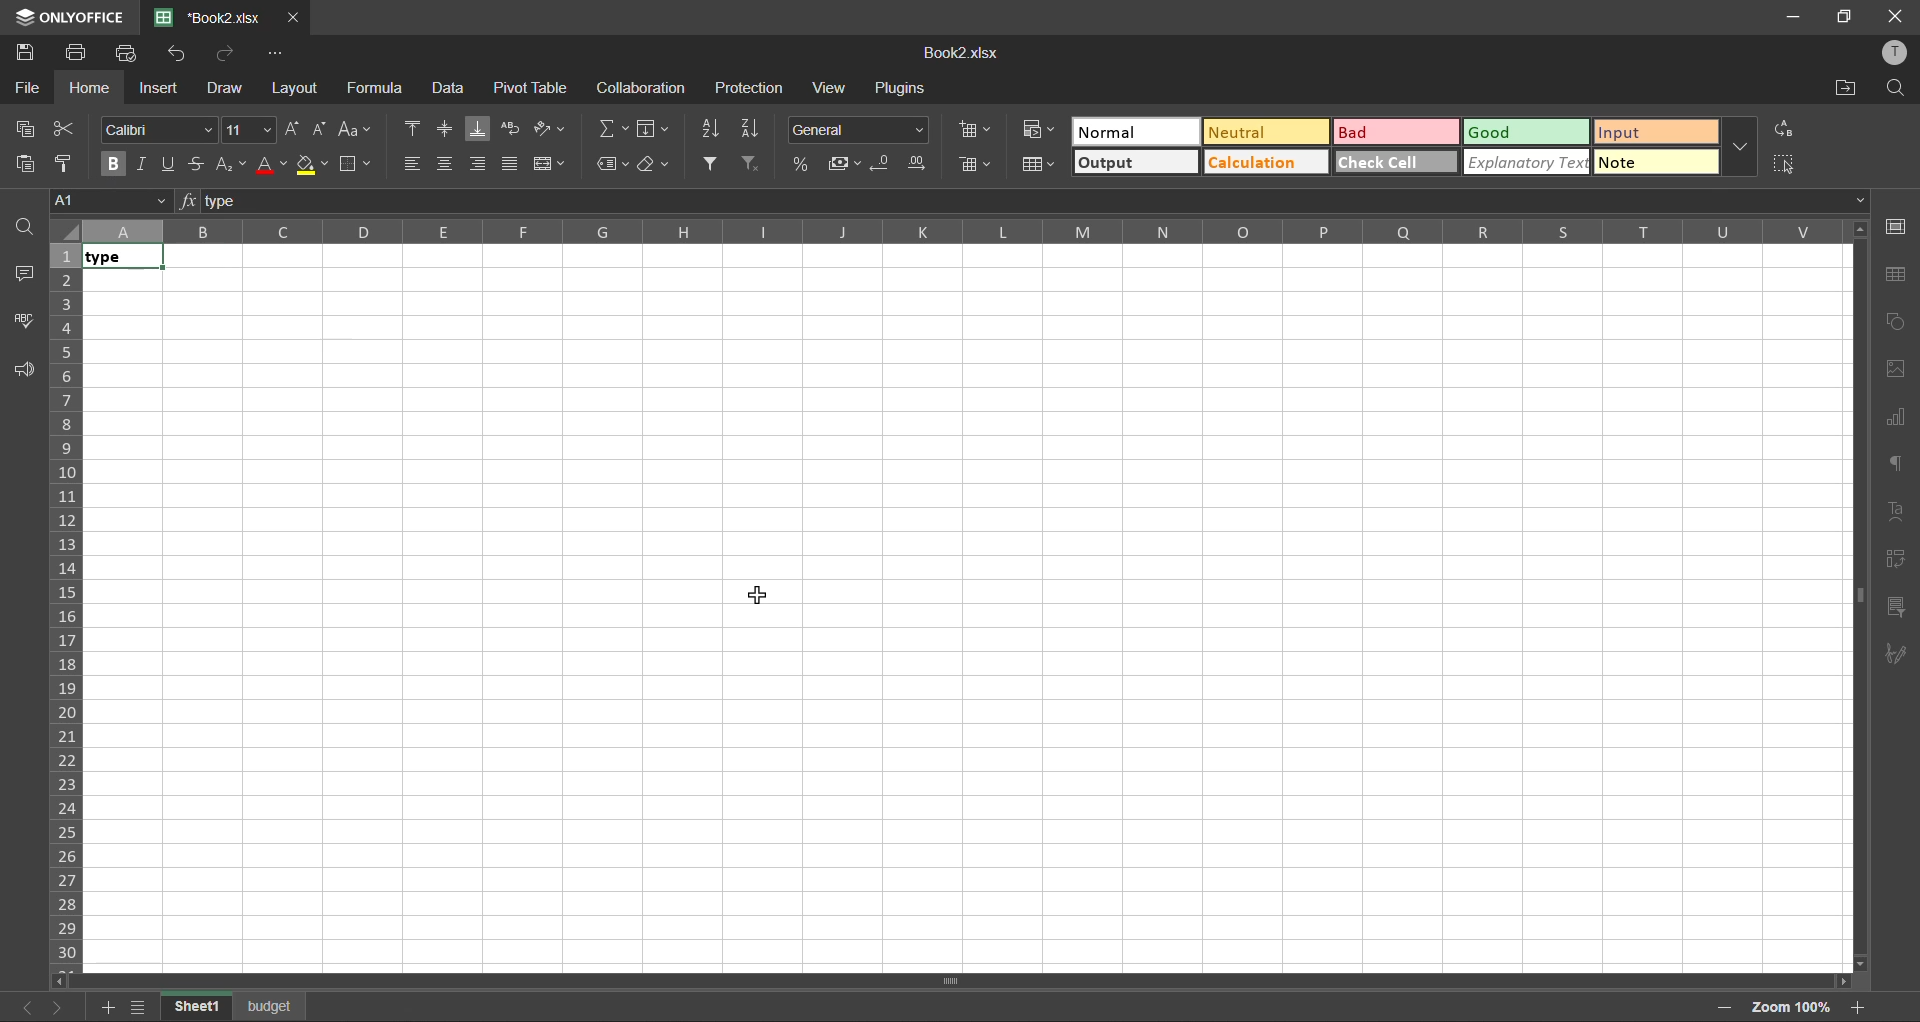 The height and width of the screenshot is (1022, 1920). What do you see at coordinates (298, 90) in the screenshot?
I see `layout` at bounding box center [298, 90].